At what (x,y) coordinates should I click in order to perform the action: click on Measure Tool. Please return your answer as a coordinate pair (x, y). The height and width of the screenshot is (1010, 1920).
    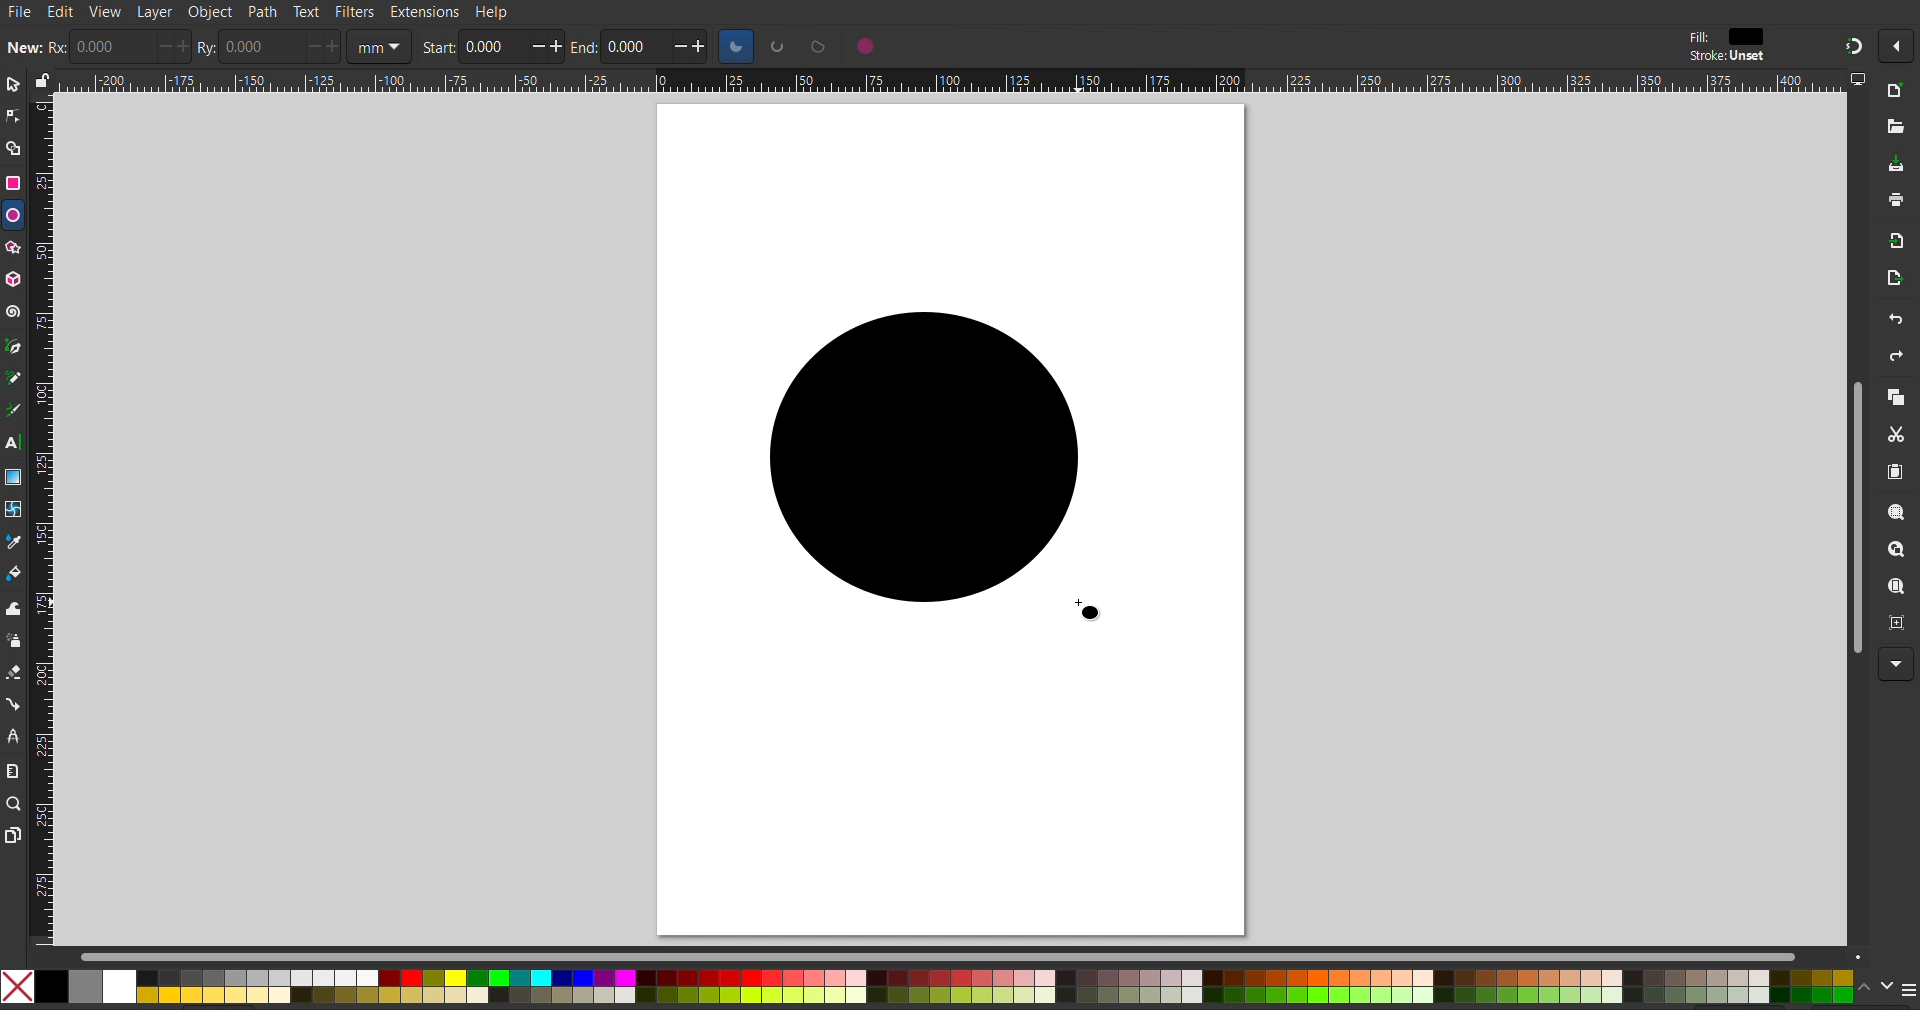
    Looking at the image, I should click on (13, 770).